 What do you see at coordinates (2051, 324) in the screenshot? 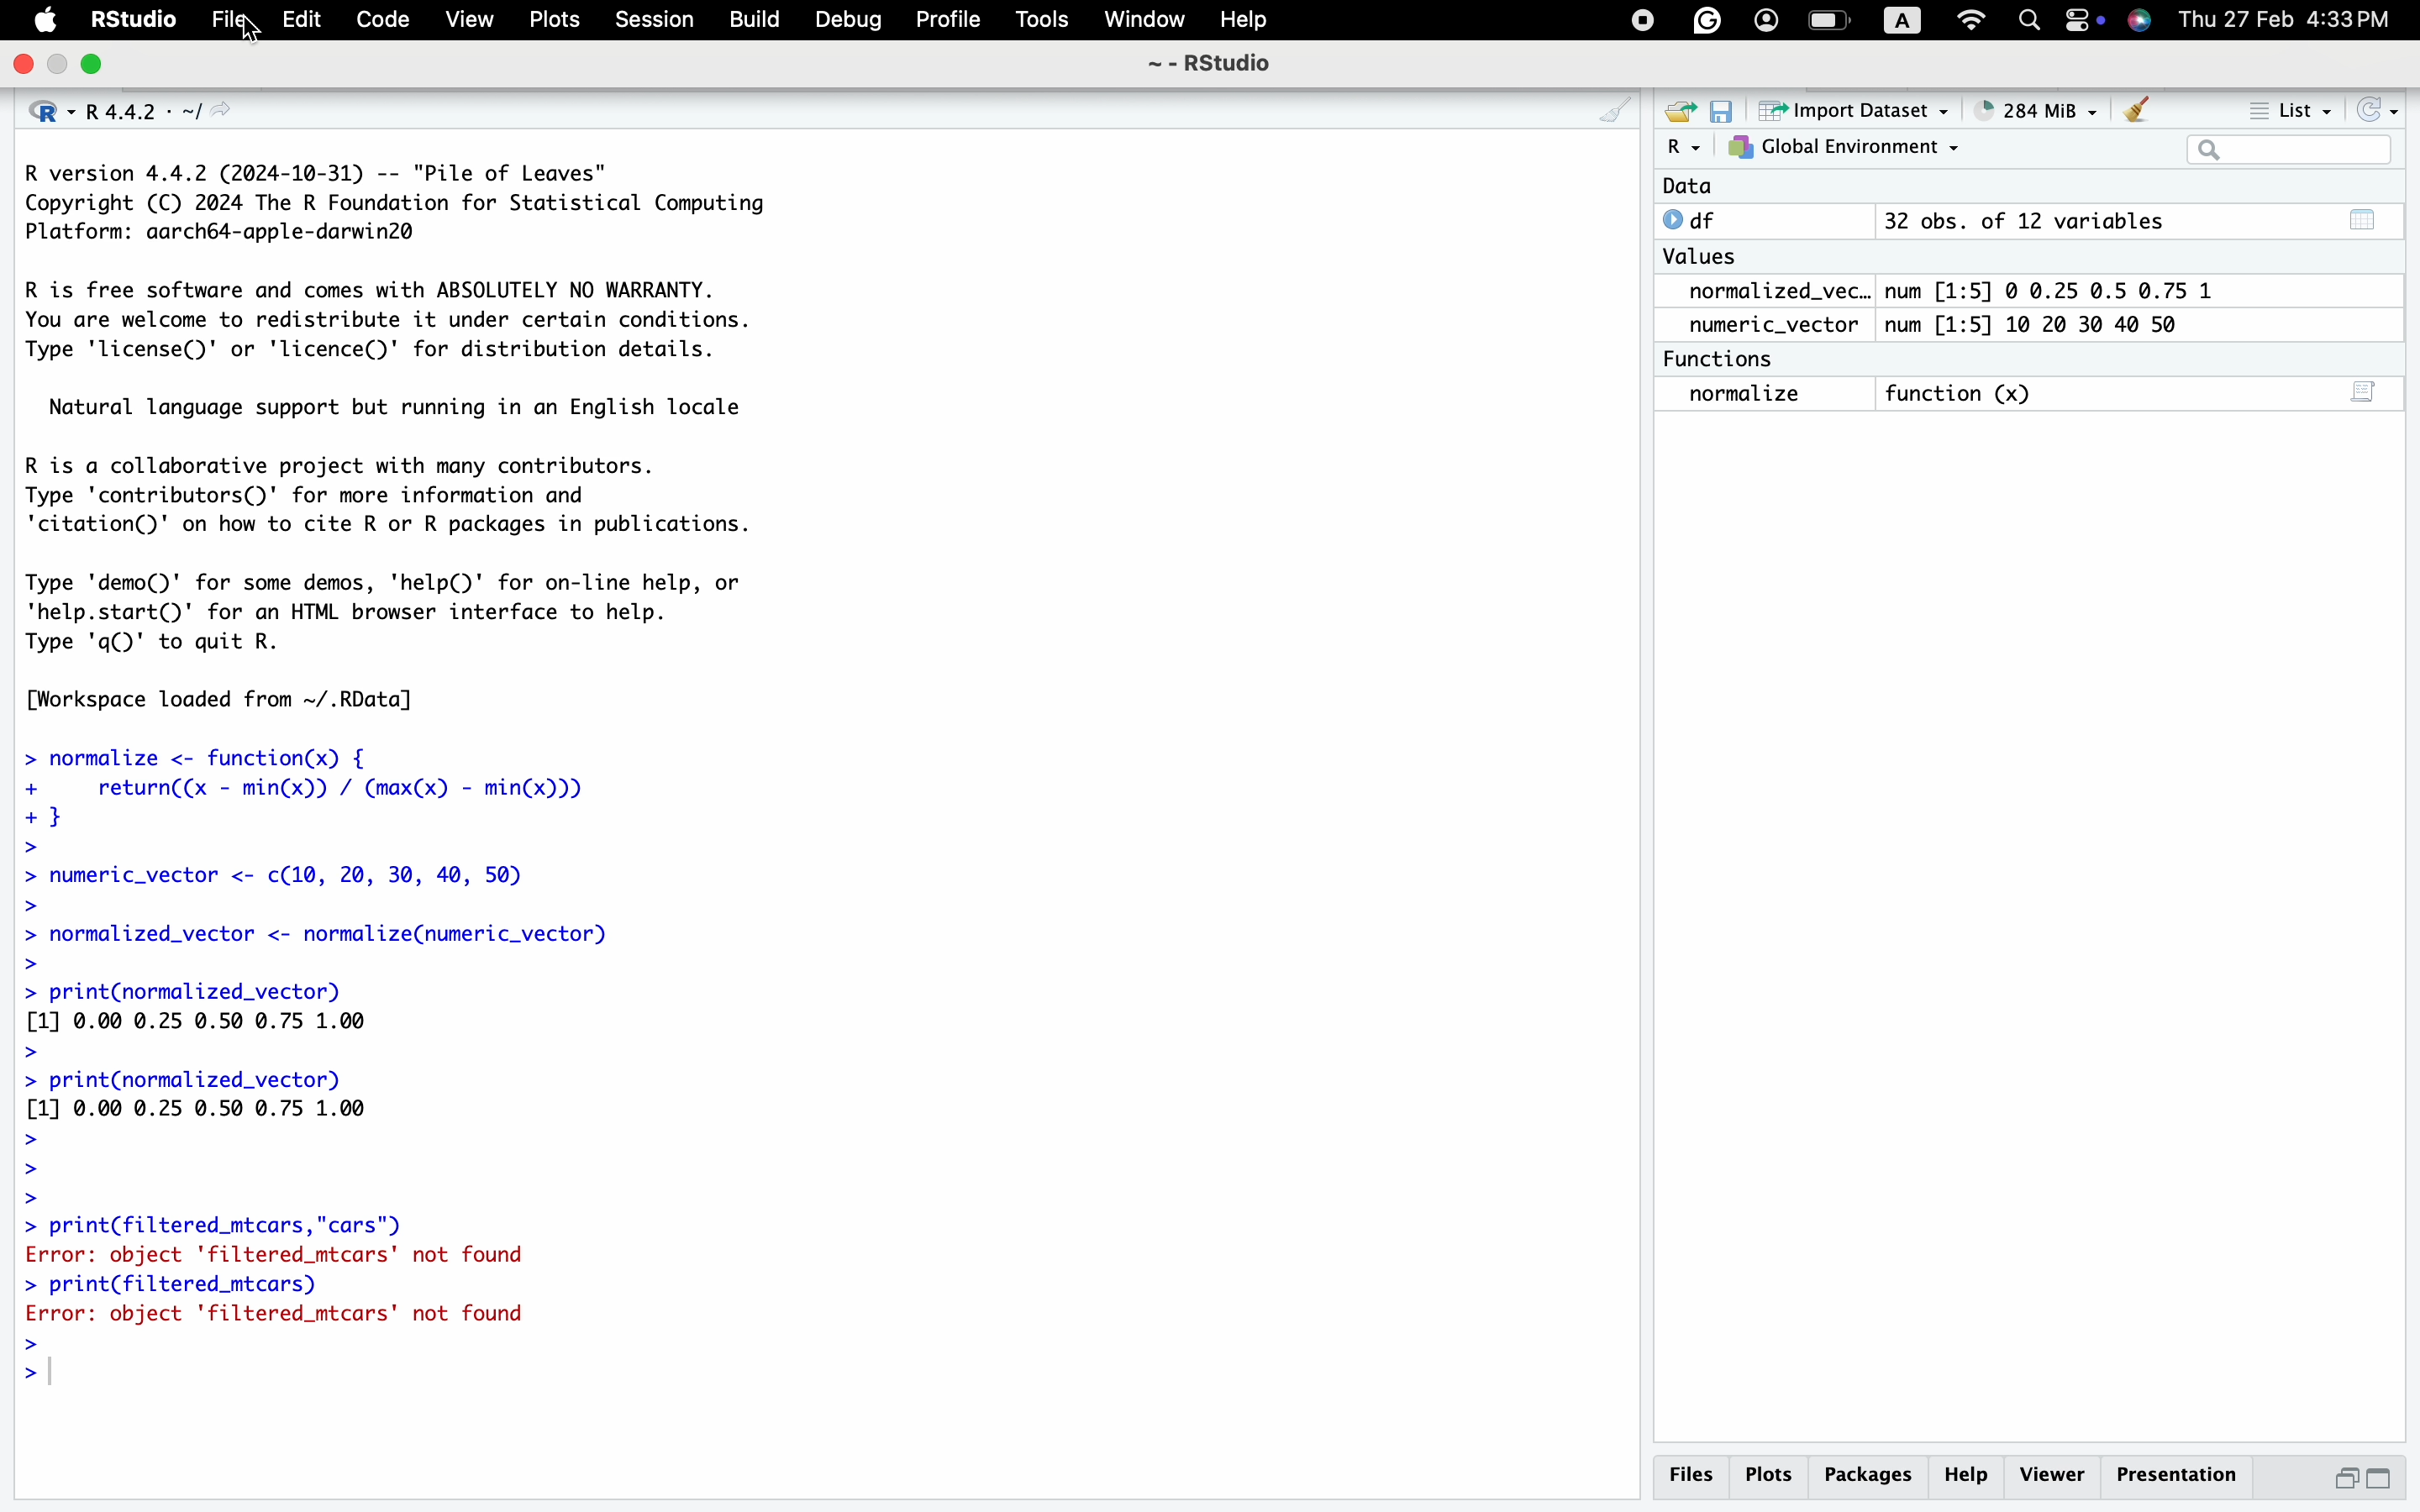
I see `num [1:5] 10 20 30 40 50` at bounding box center [2051, 324].